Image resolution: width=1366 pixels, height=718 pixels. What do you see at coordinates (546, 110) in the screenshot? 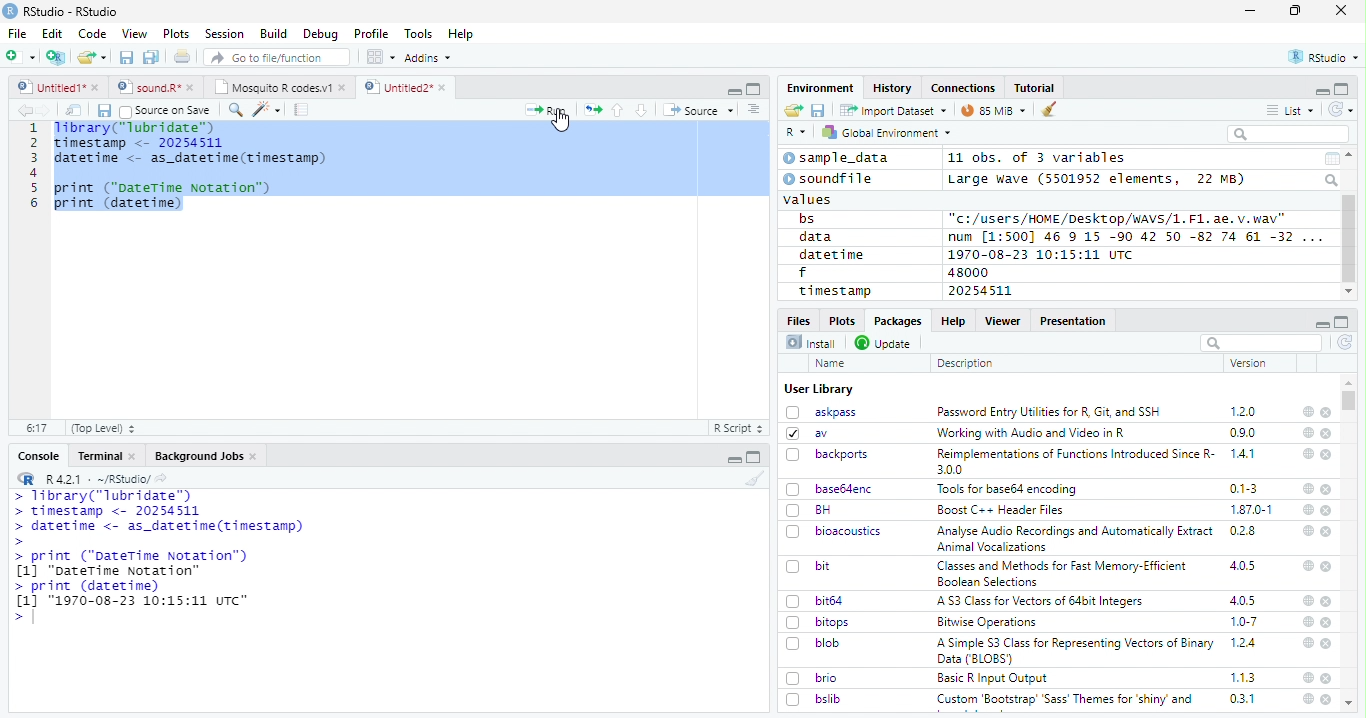
I see `Run the current line` at bounding box center [546, 110].